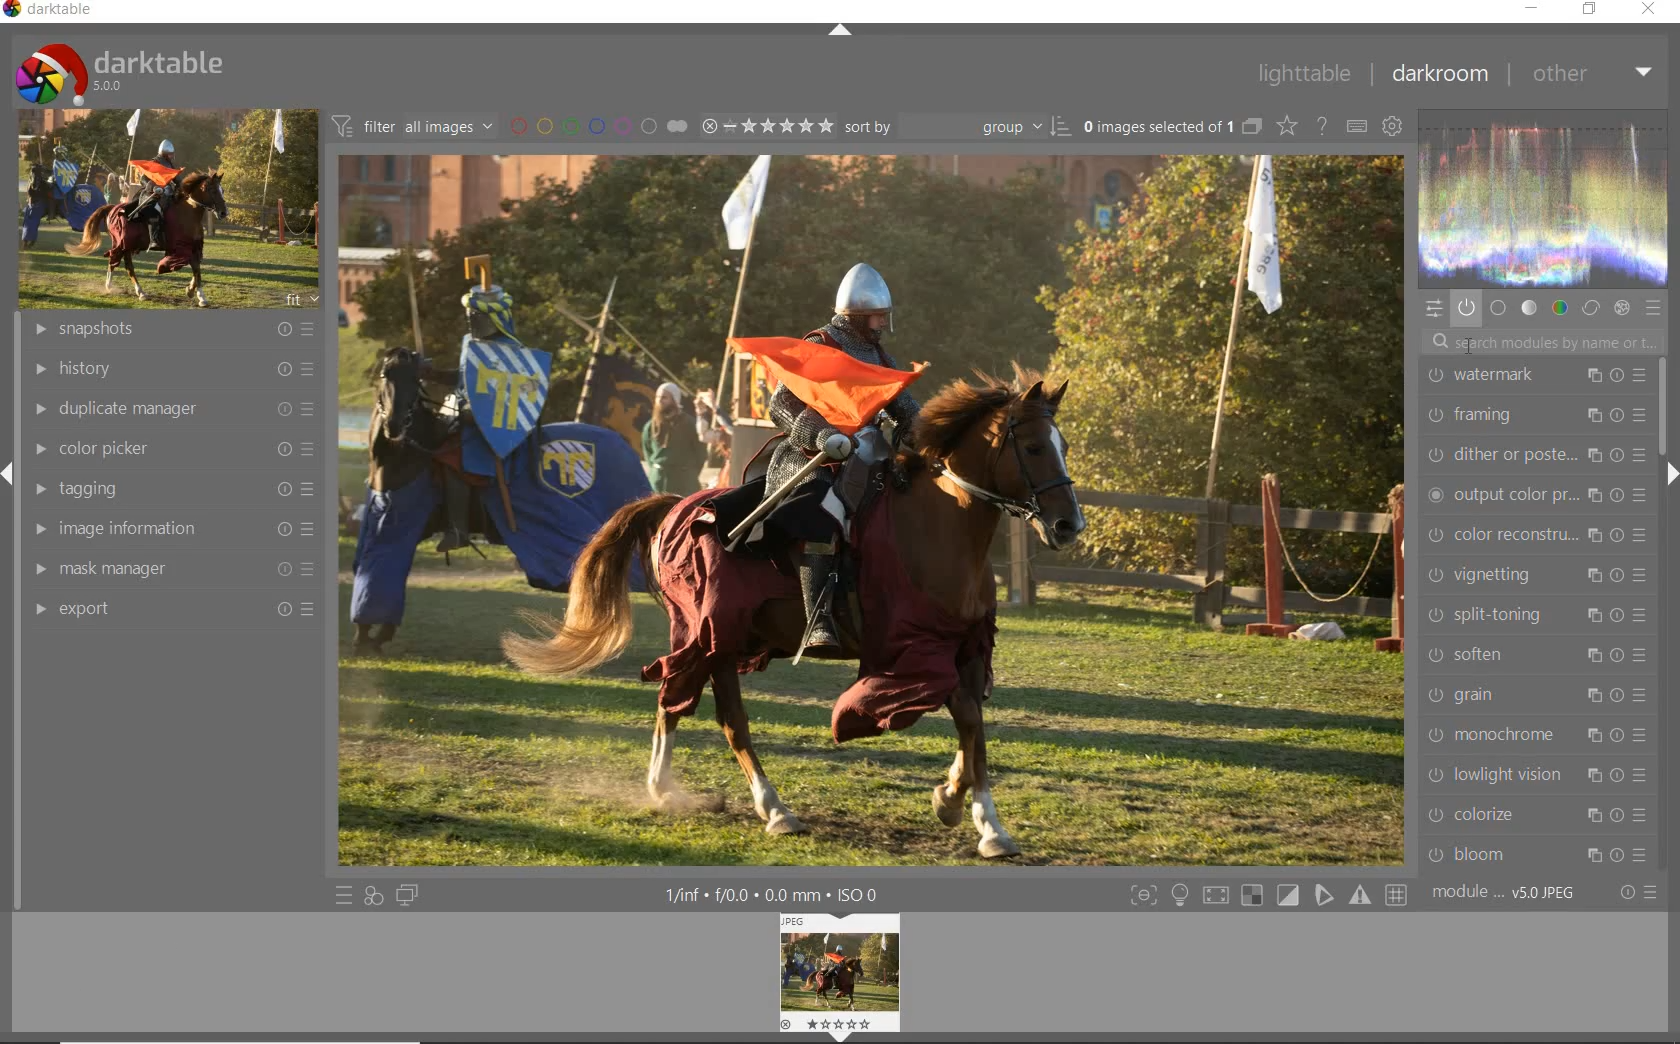  Describe the element at coordinates (173, 408) in the screenshot. I see `duplicate manager` at that location.